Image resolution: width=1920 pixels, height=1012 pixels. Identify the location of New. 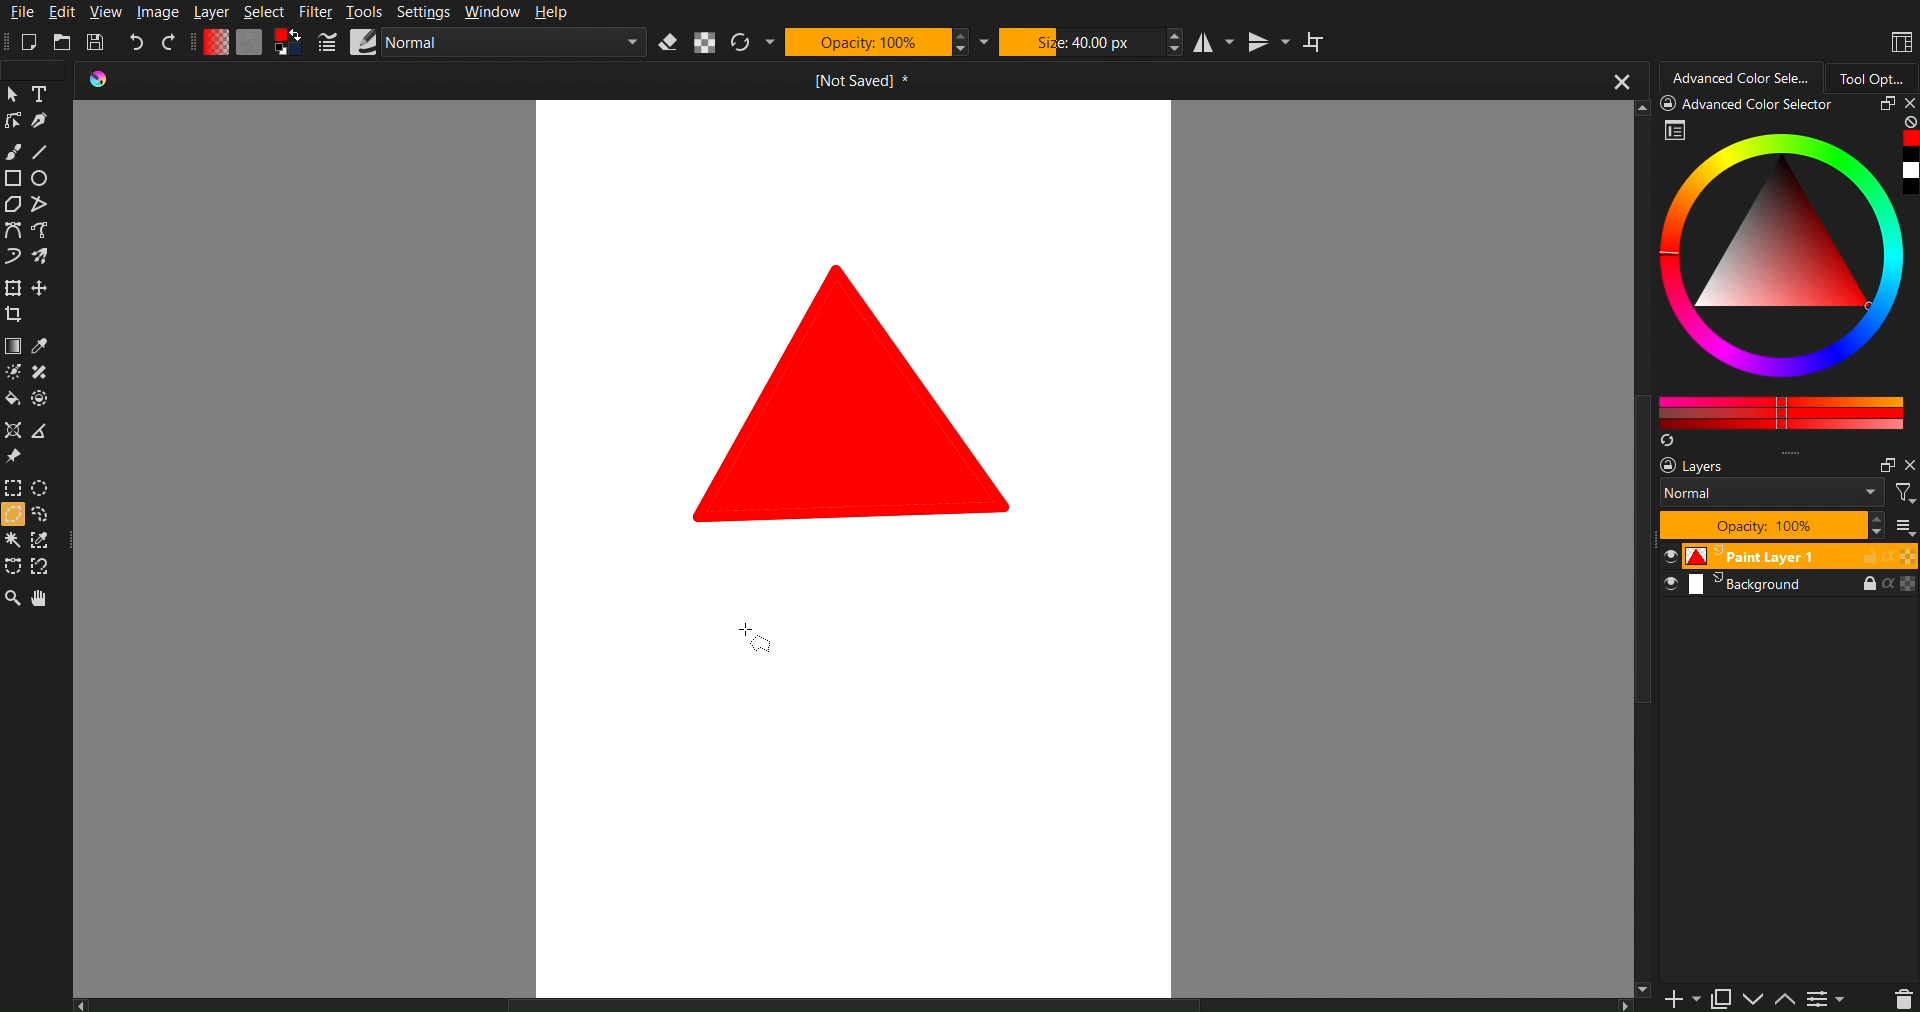
(28, 42).